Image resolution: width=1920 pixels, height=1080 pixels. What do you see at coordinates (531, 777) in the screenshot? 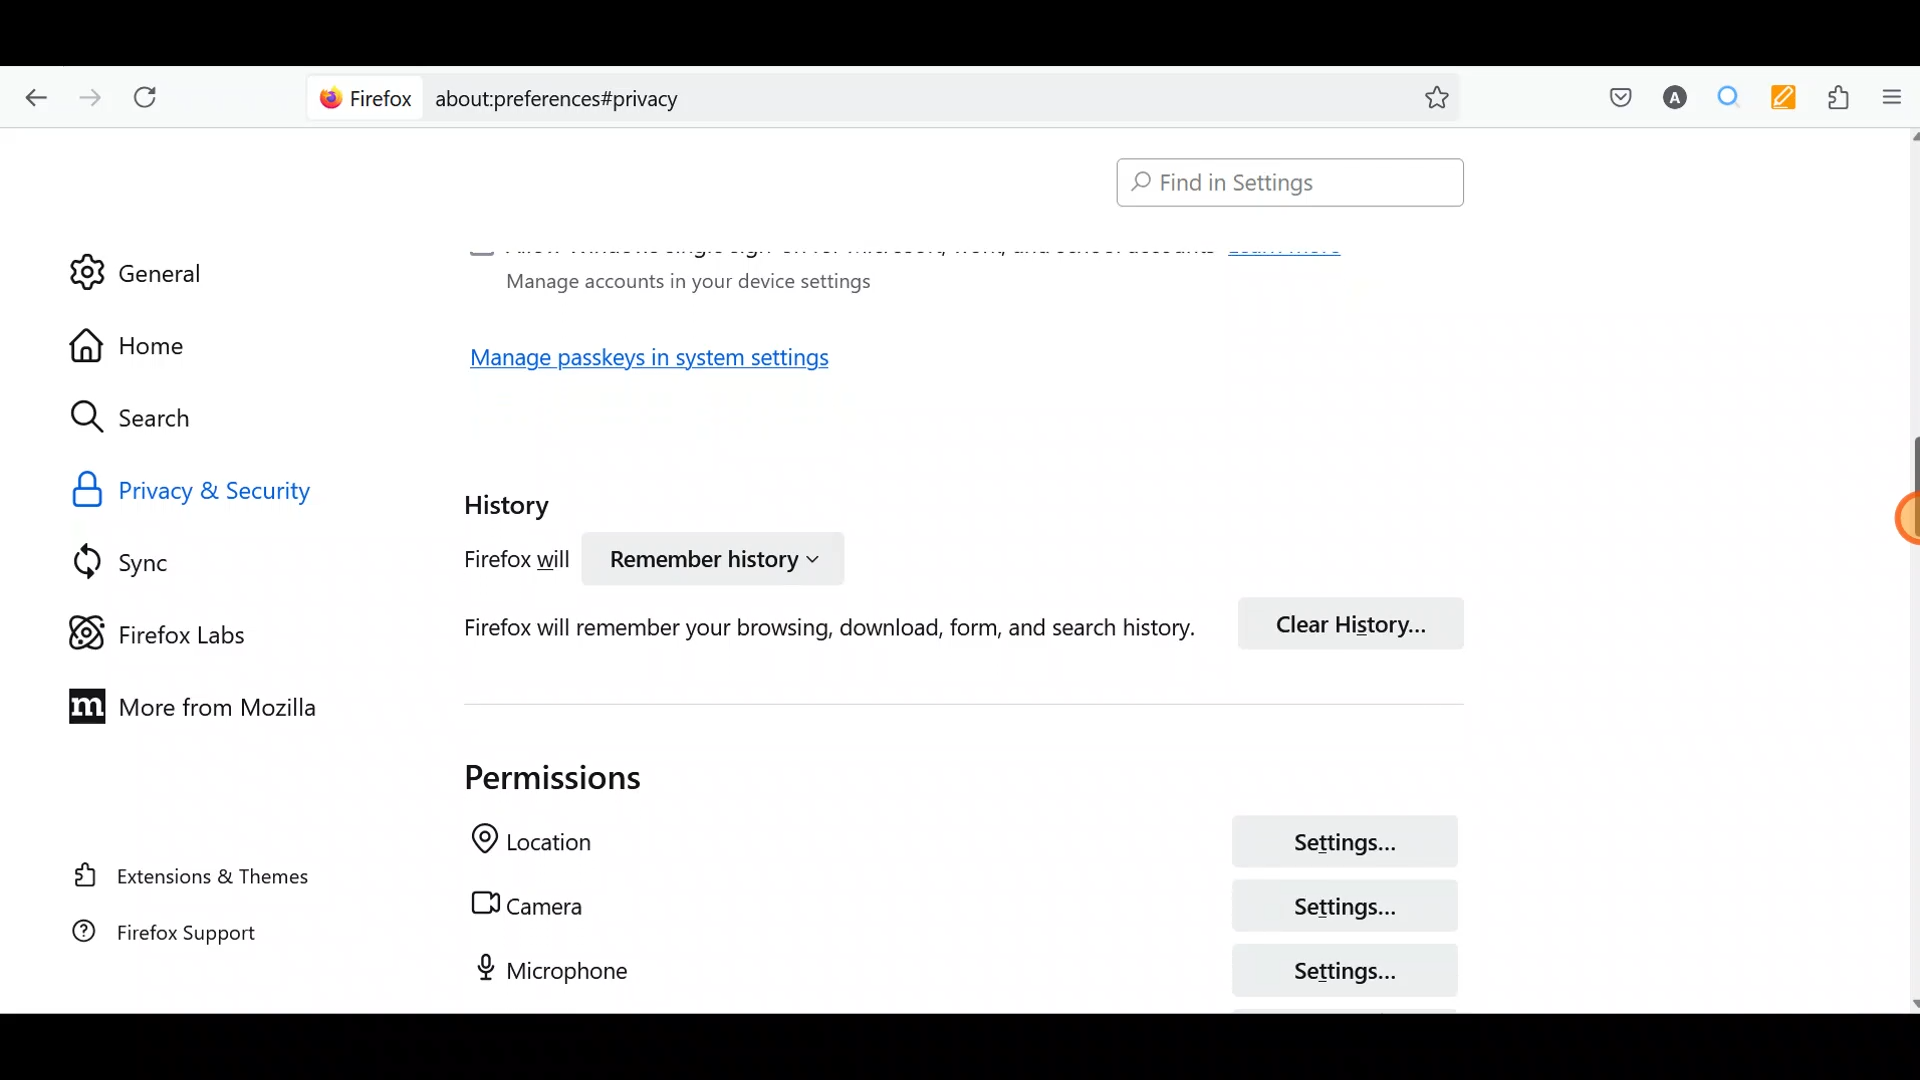
I see `Permissions` at bounding box center [531, 777].